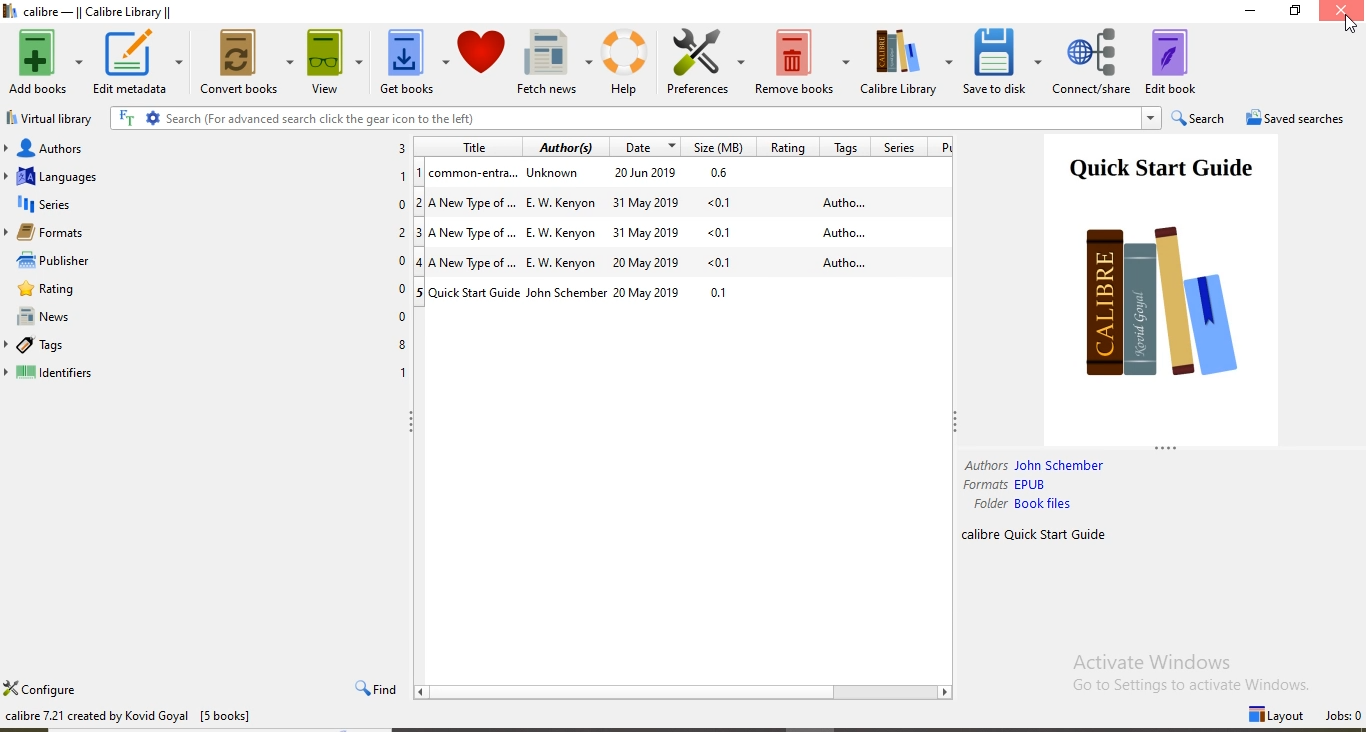 This screenshot has width=1366, height=732. What do you see at coordinates (804, 62) in the screenshot?
I see `Remove books` at bounding box center [804, 62].